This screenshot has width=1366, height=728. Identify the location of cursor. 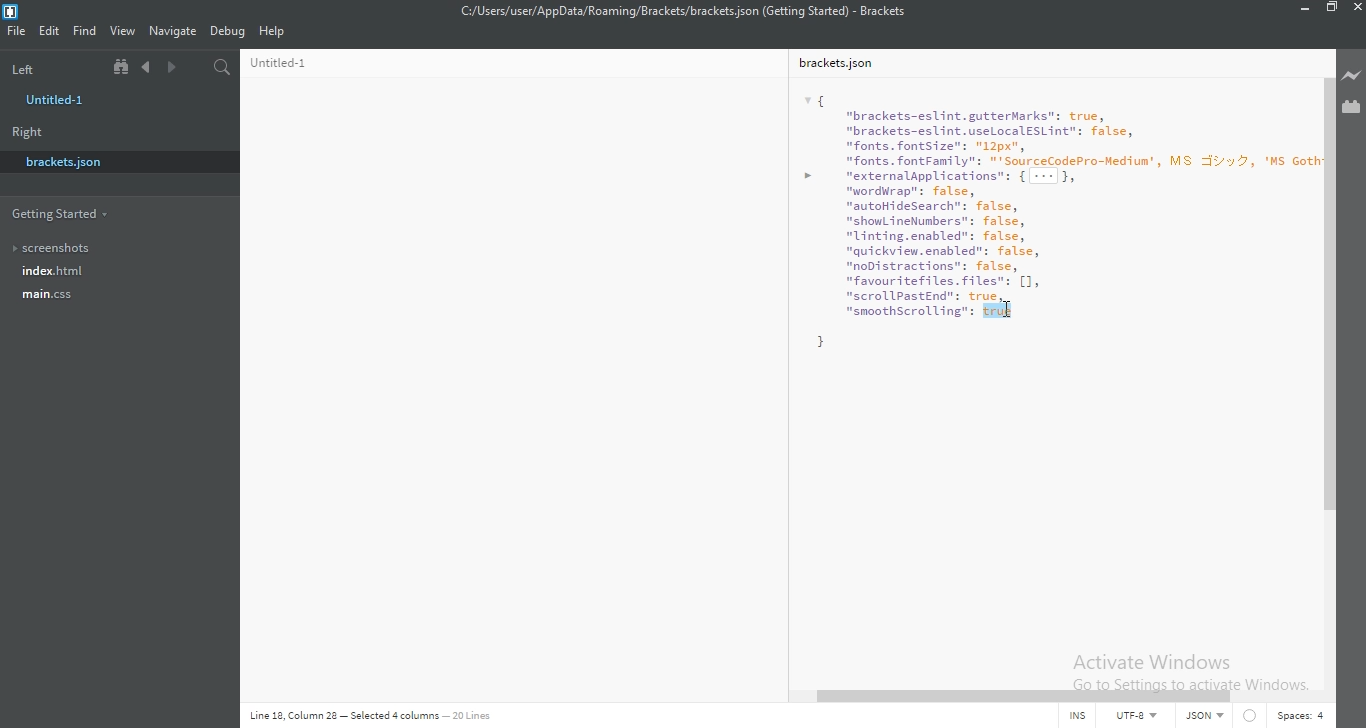
(997, 307).